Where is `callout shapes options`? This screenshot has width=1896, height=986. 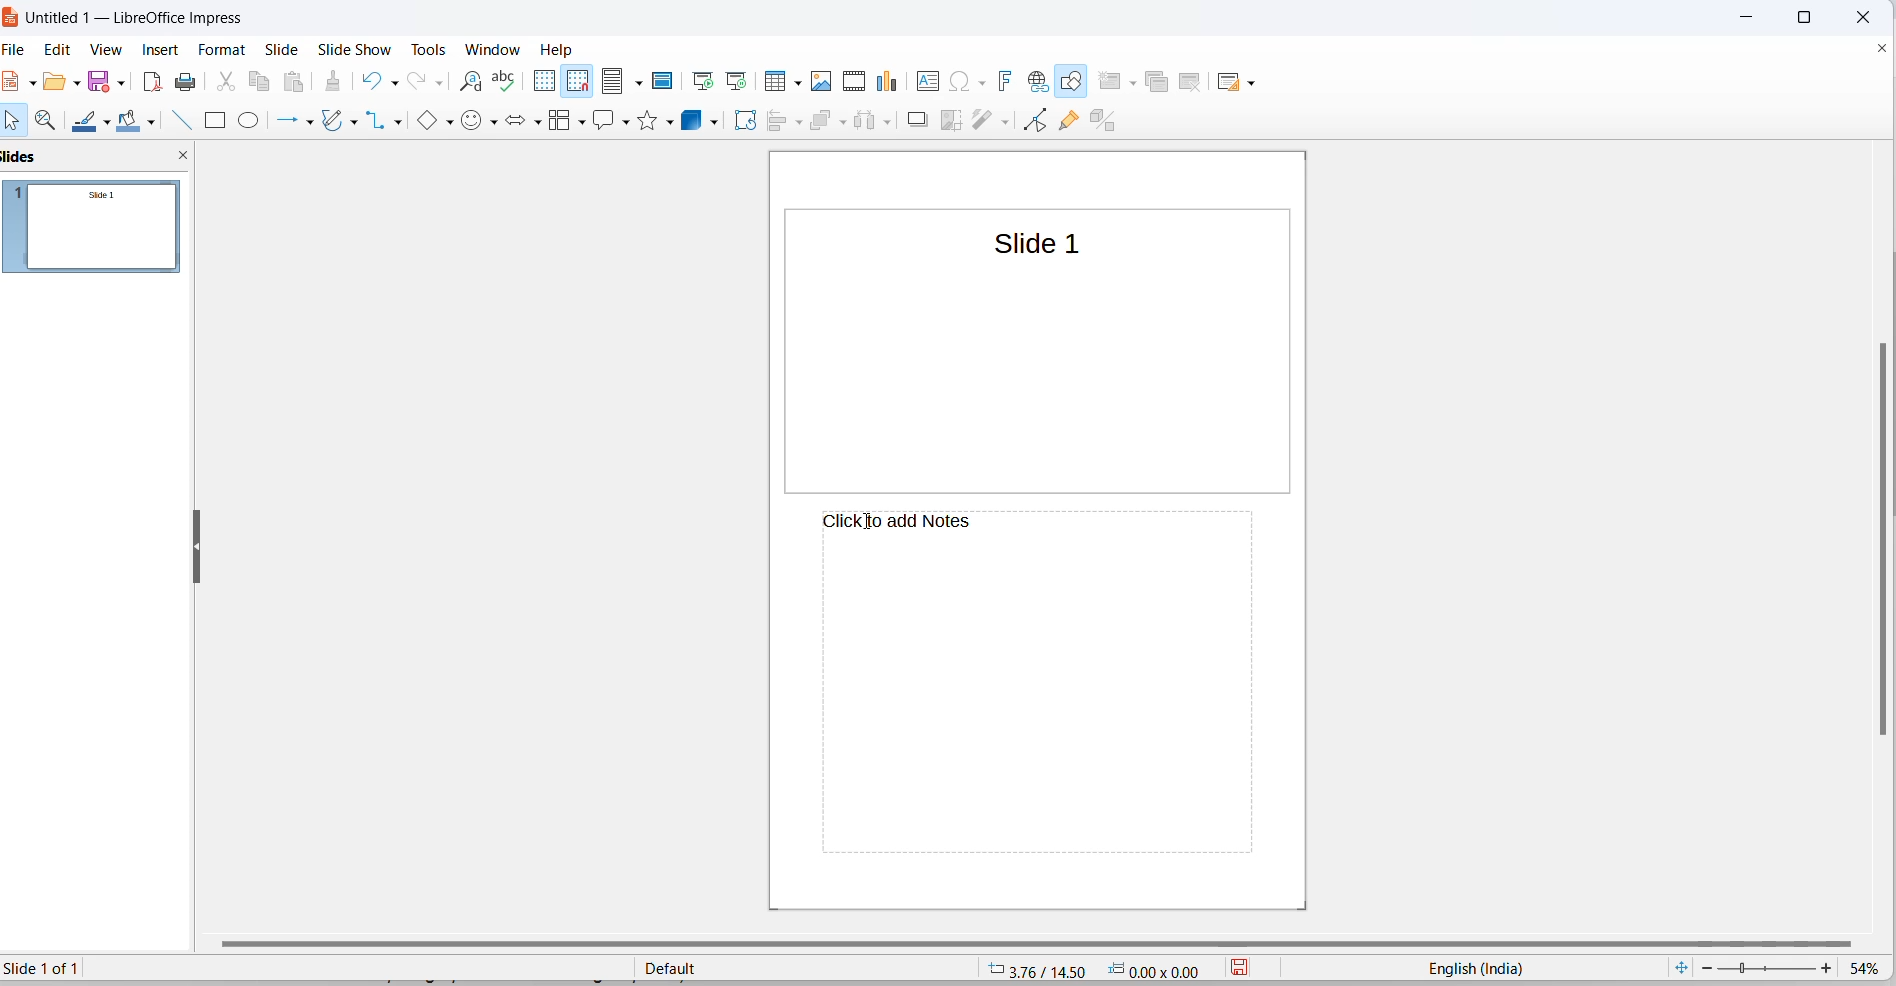 callout shapes options is located at coordinates (624, 124).